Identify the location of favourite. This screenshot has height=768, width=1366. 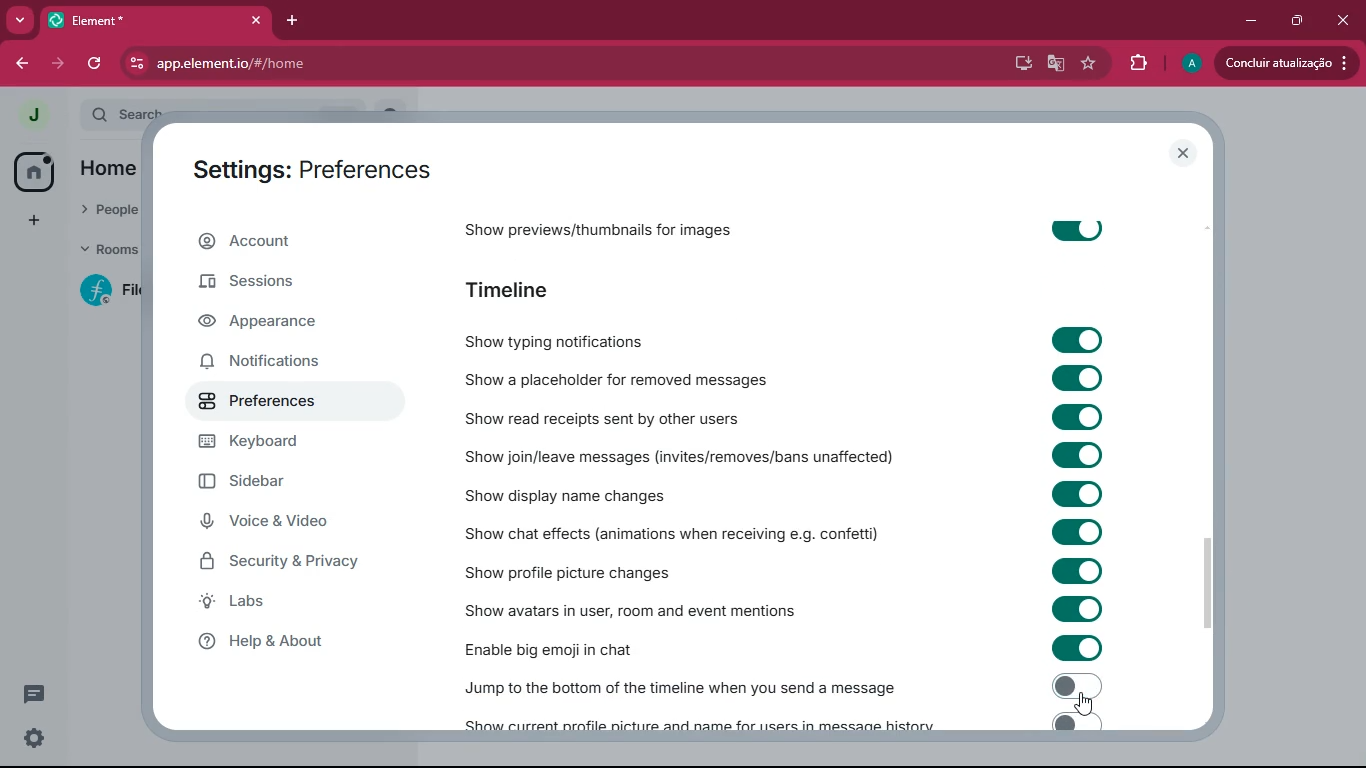
(1089, 64).